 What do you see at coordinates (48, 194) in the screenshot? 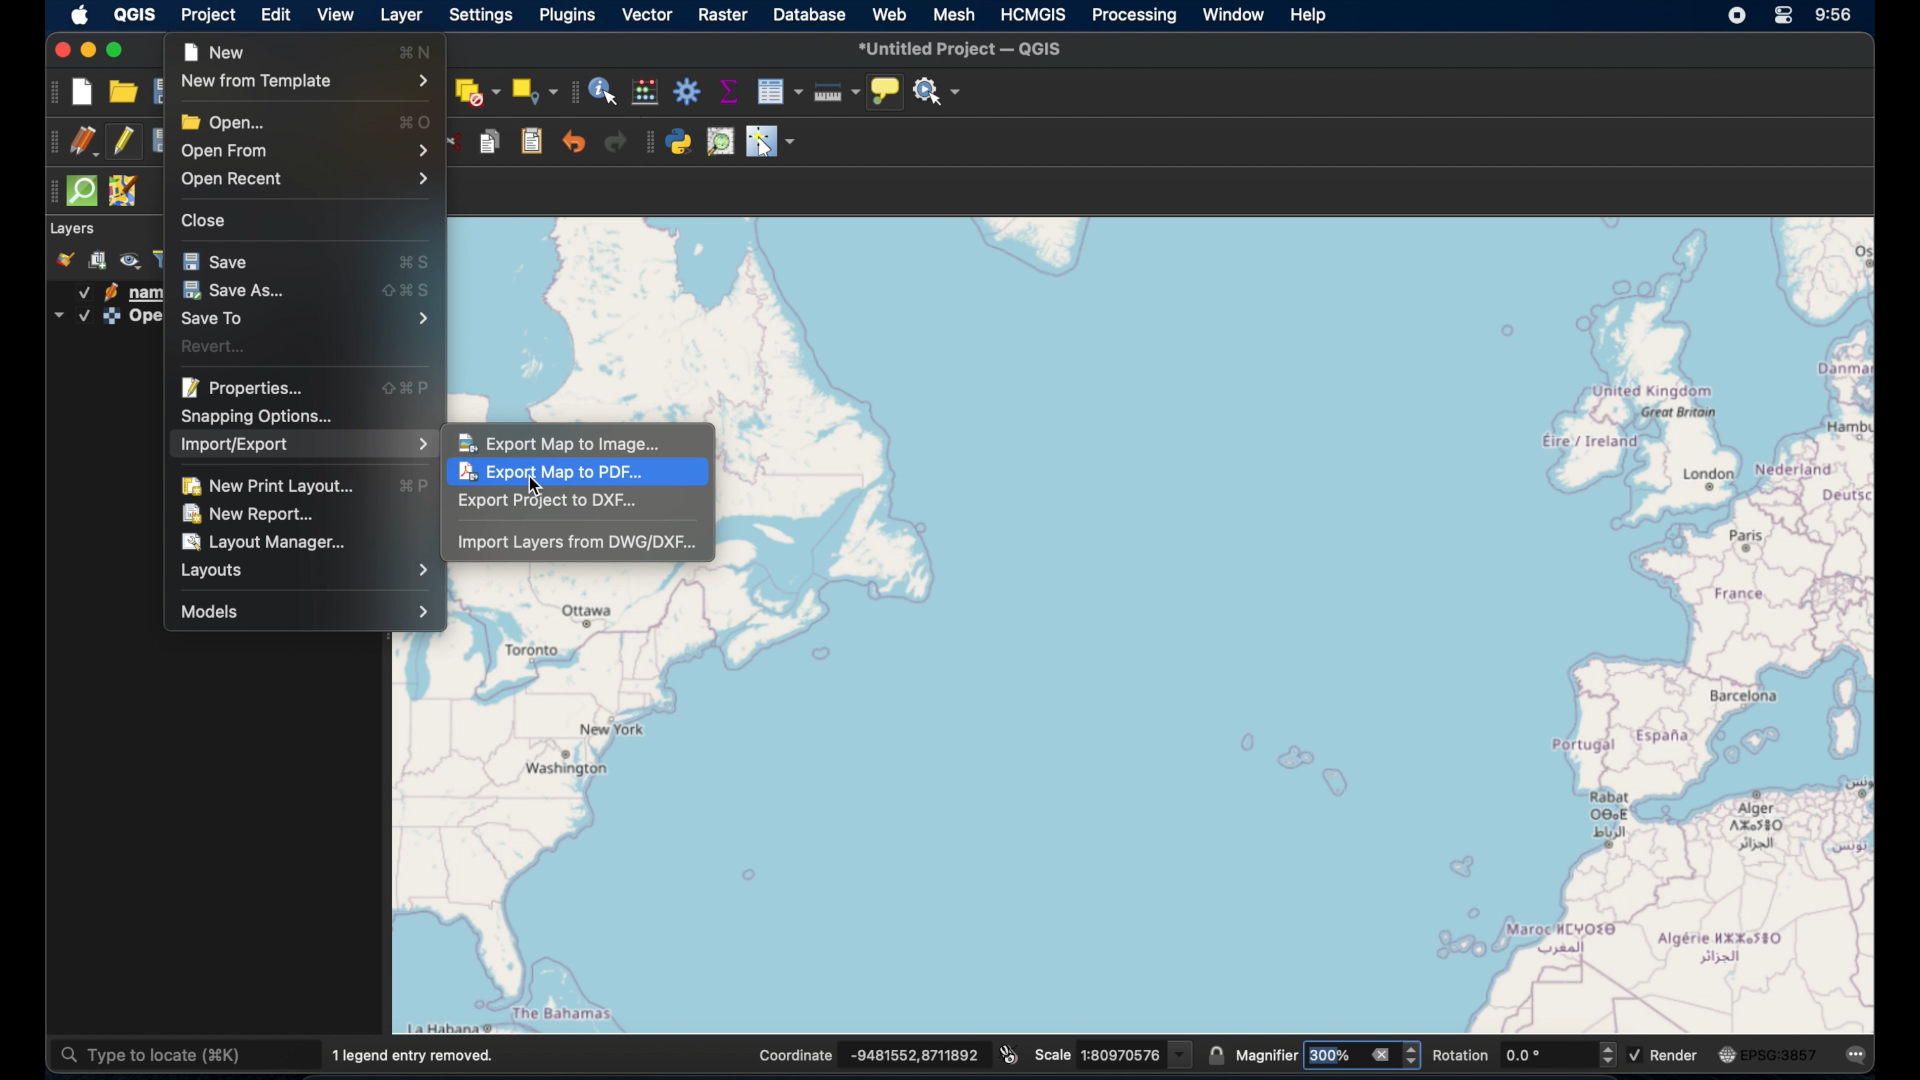
I see `drag handles` at bounding box center [48, 194].